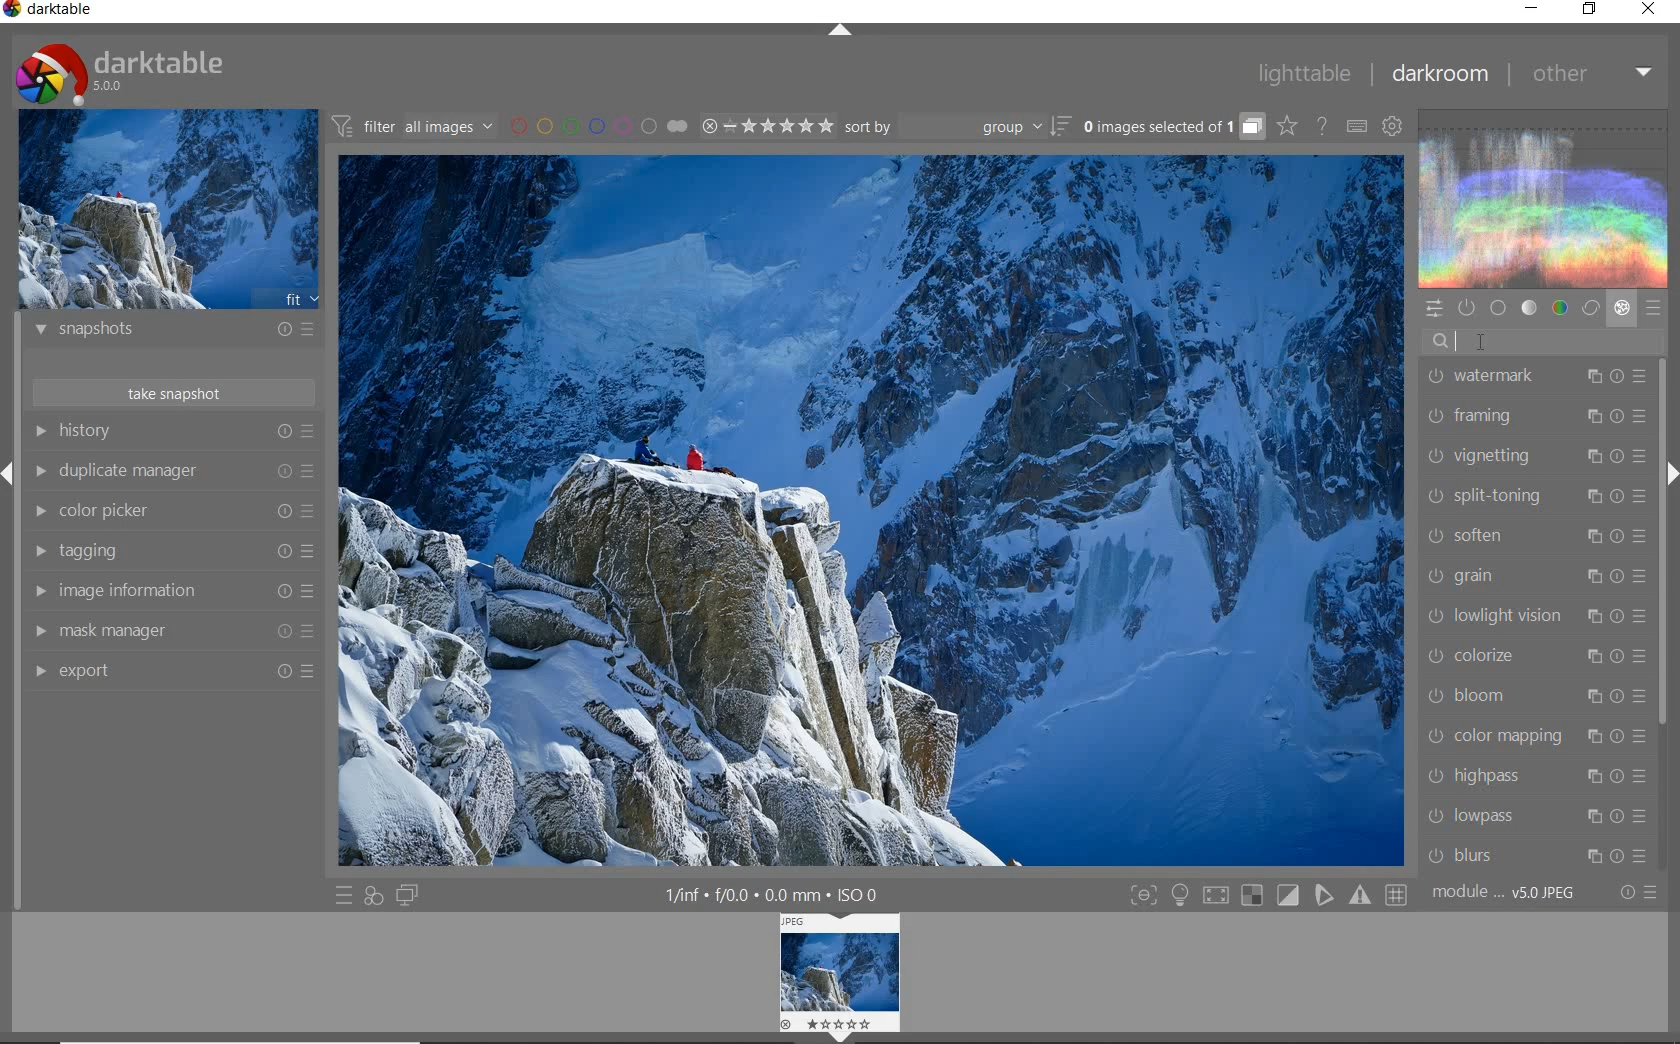 This screenshot has width=1680, height=1044. I want to click on expand/collapse, so click(838, 31).